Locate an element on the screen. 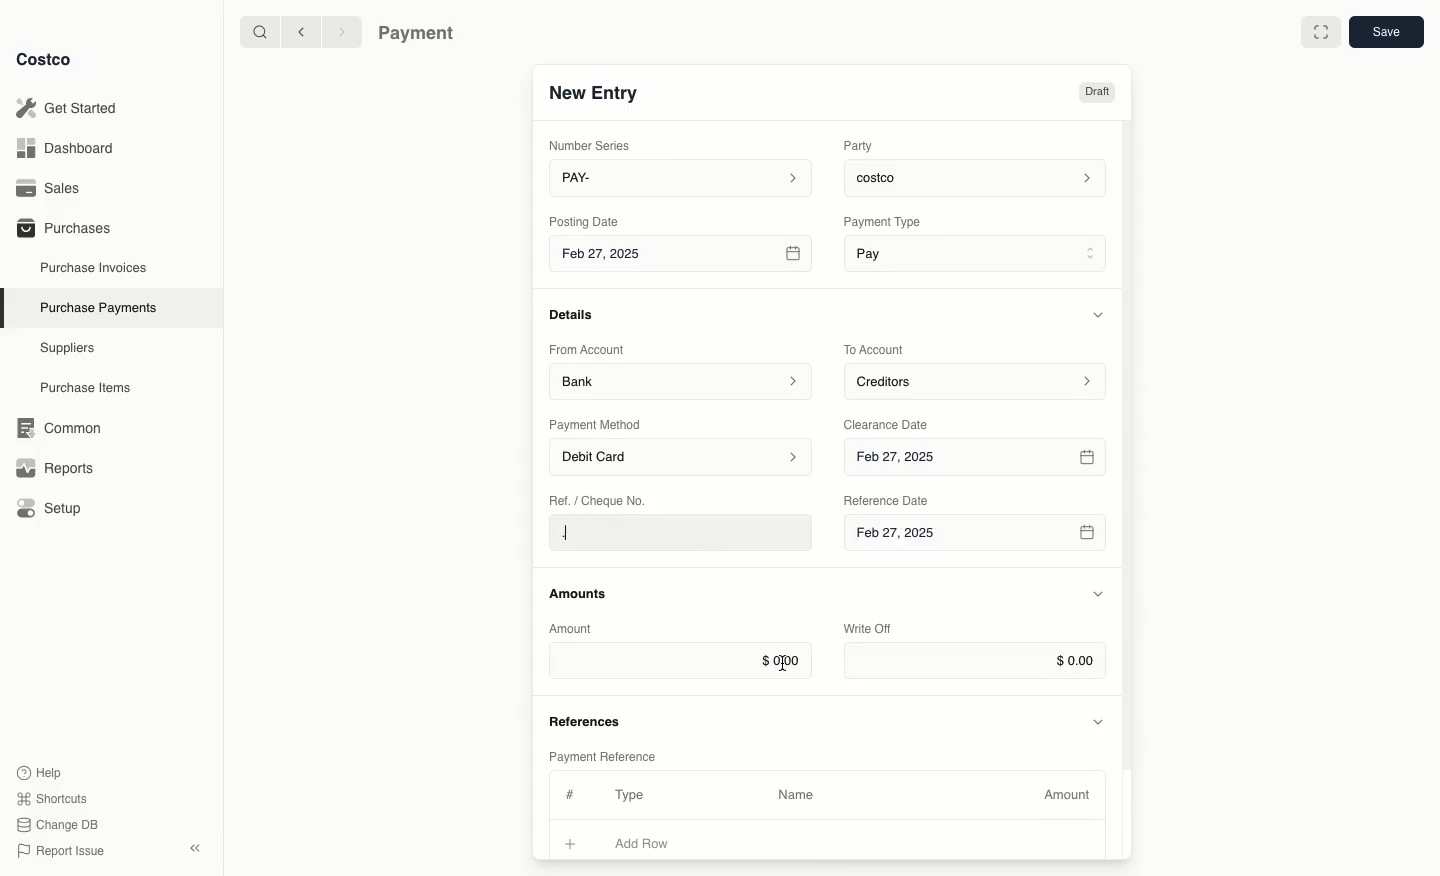 The image size is (1440, 876). Feb 27, 2025 is located at coordinates (683, 257).